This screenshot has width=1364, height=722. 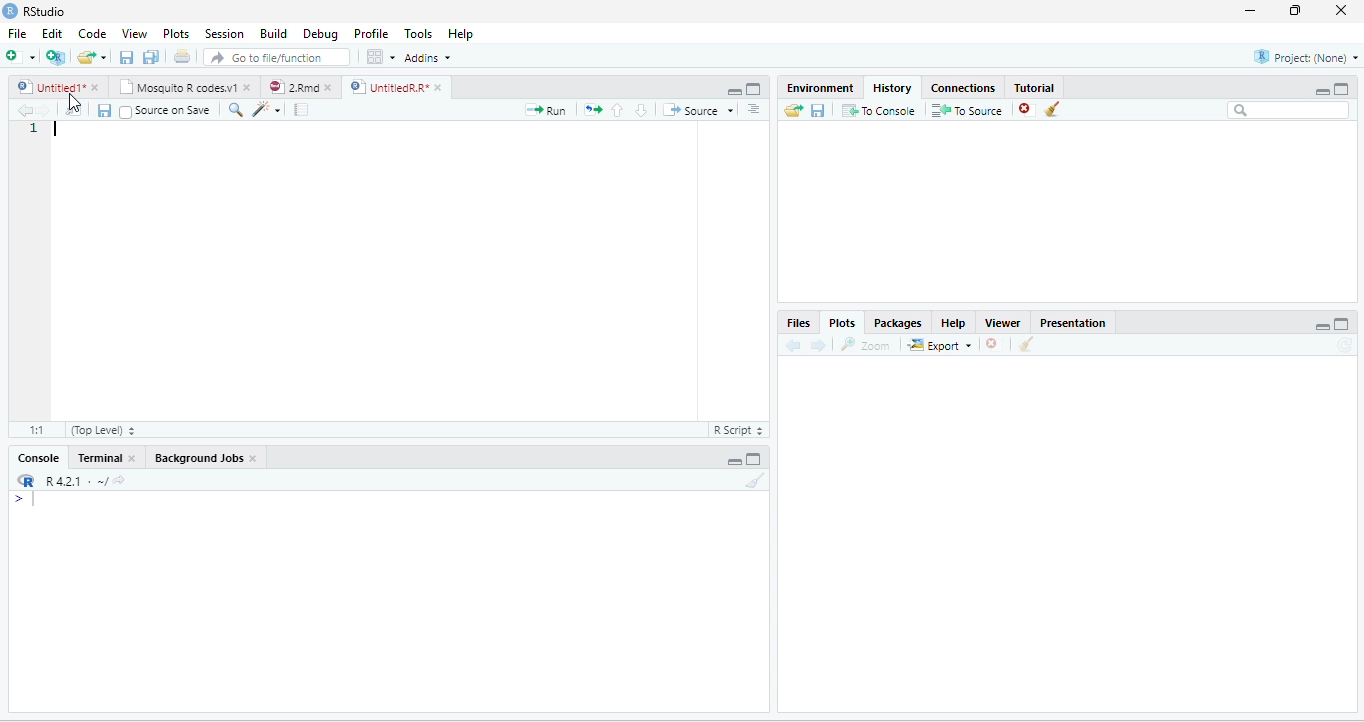 What do you see at coordinates (1343, 323) in the screenshot?
I see `Maximize` at bounding box center [1343, 323].